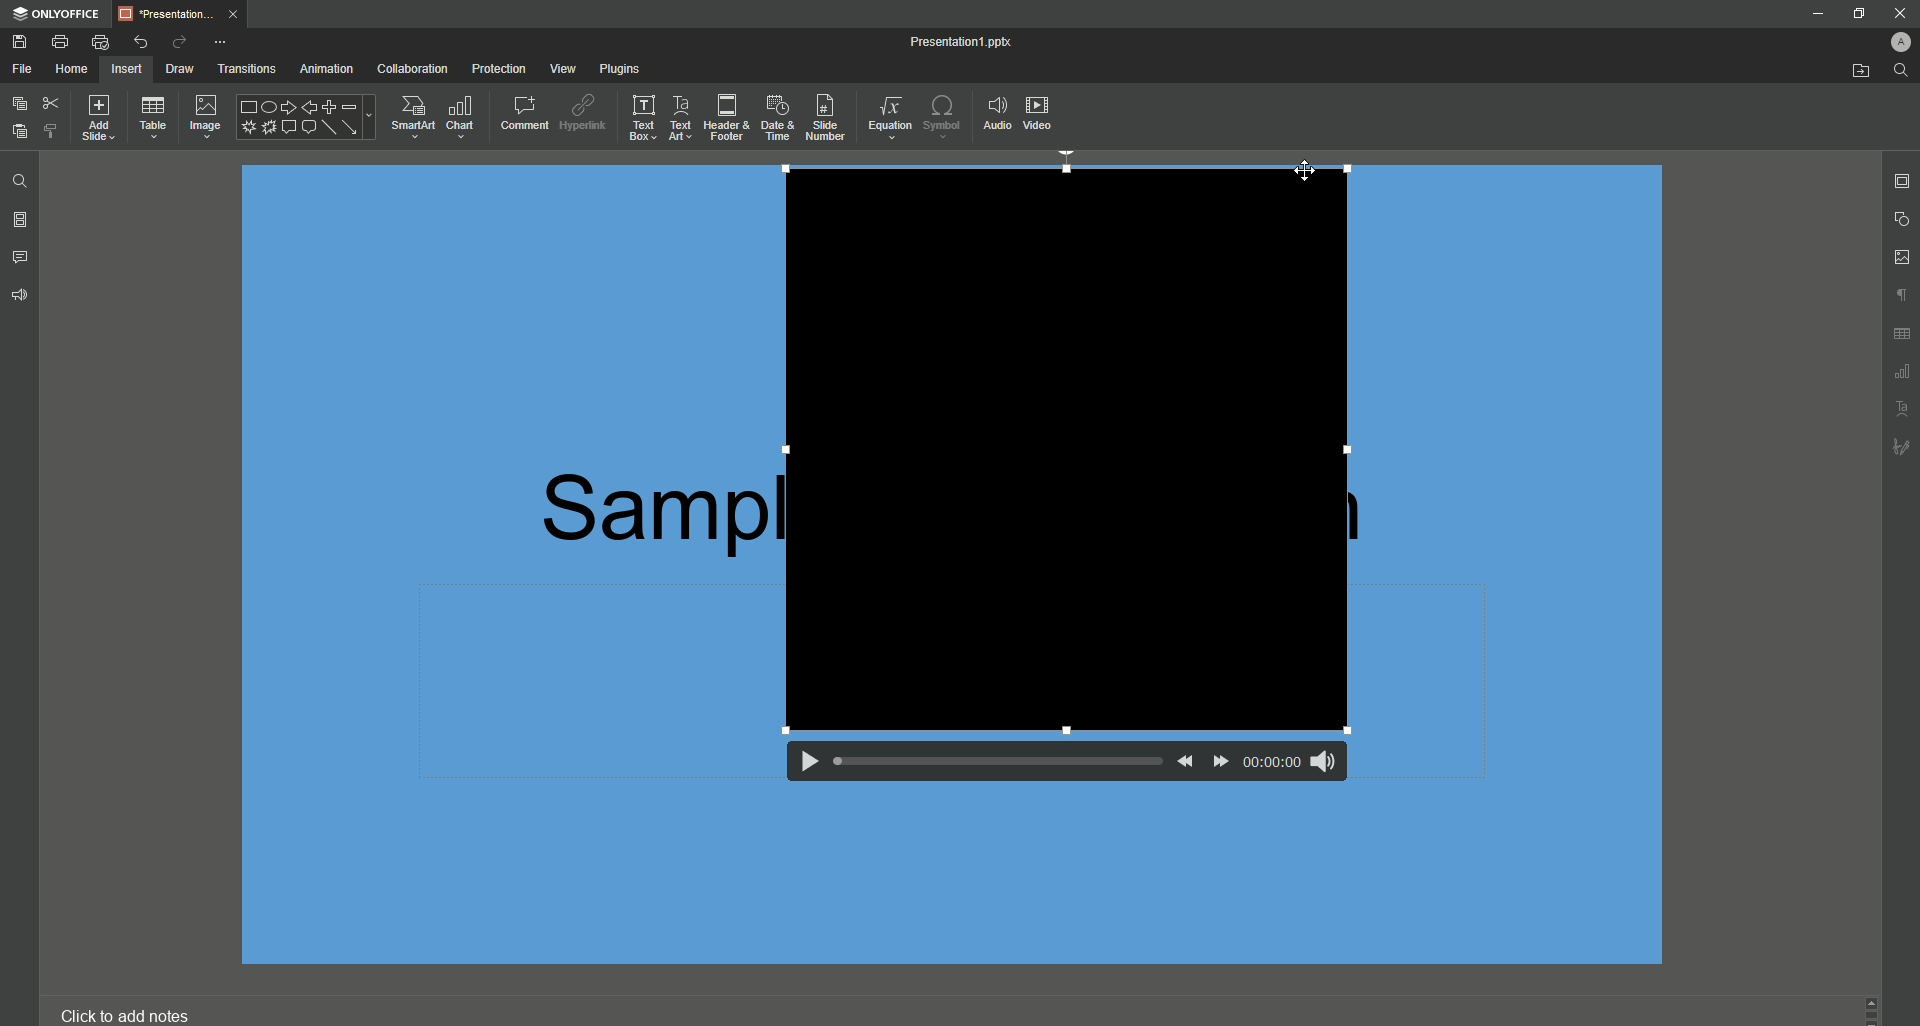 This screenshot has width=1920, height=1026. Describe the element at coordinates (679, 118) in the screenshot. I see `Text Art` at that location.